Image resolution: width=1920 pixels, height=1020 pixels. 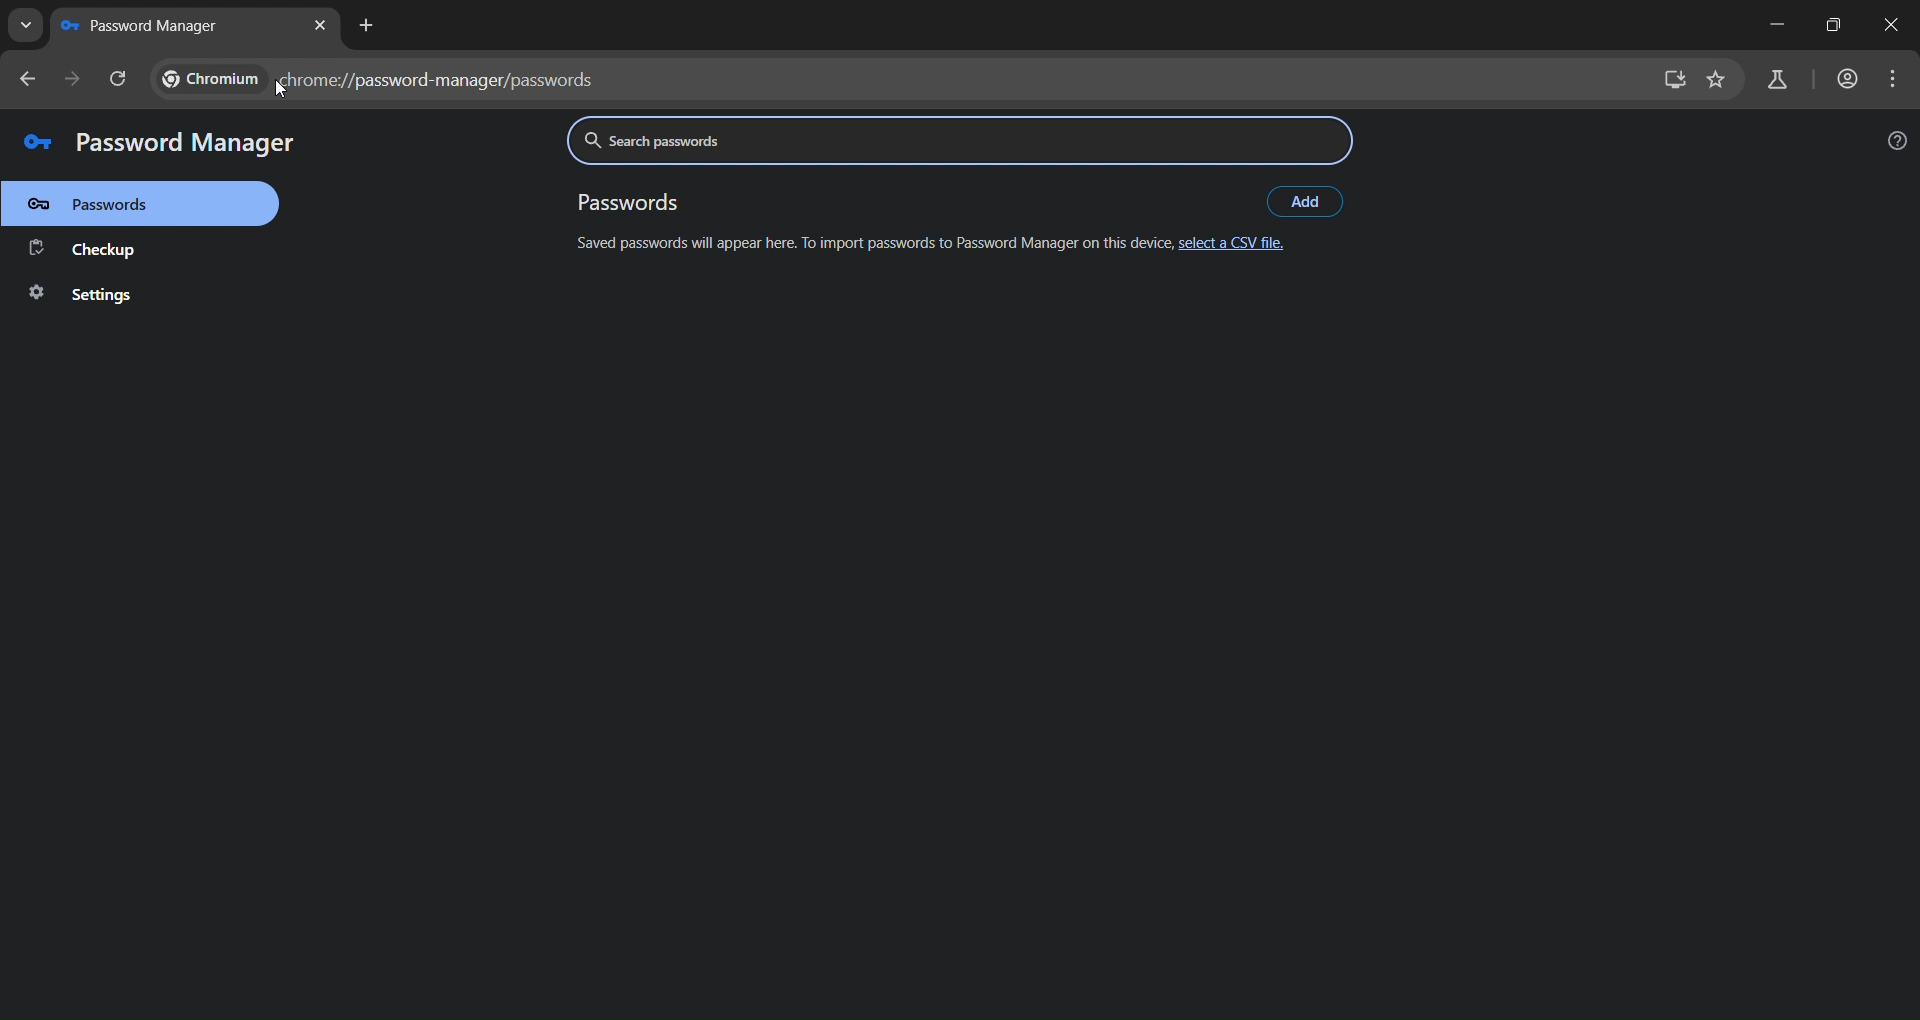 I want to click on minimize, so click(x=1776, y=25).